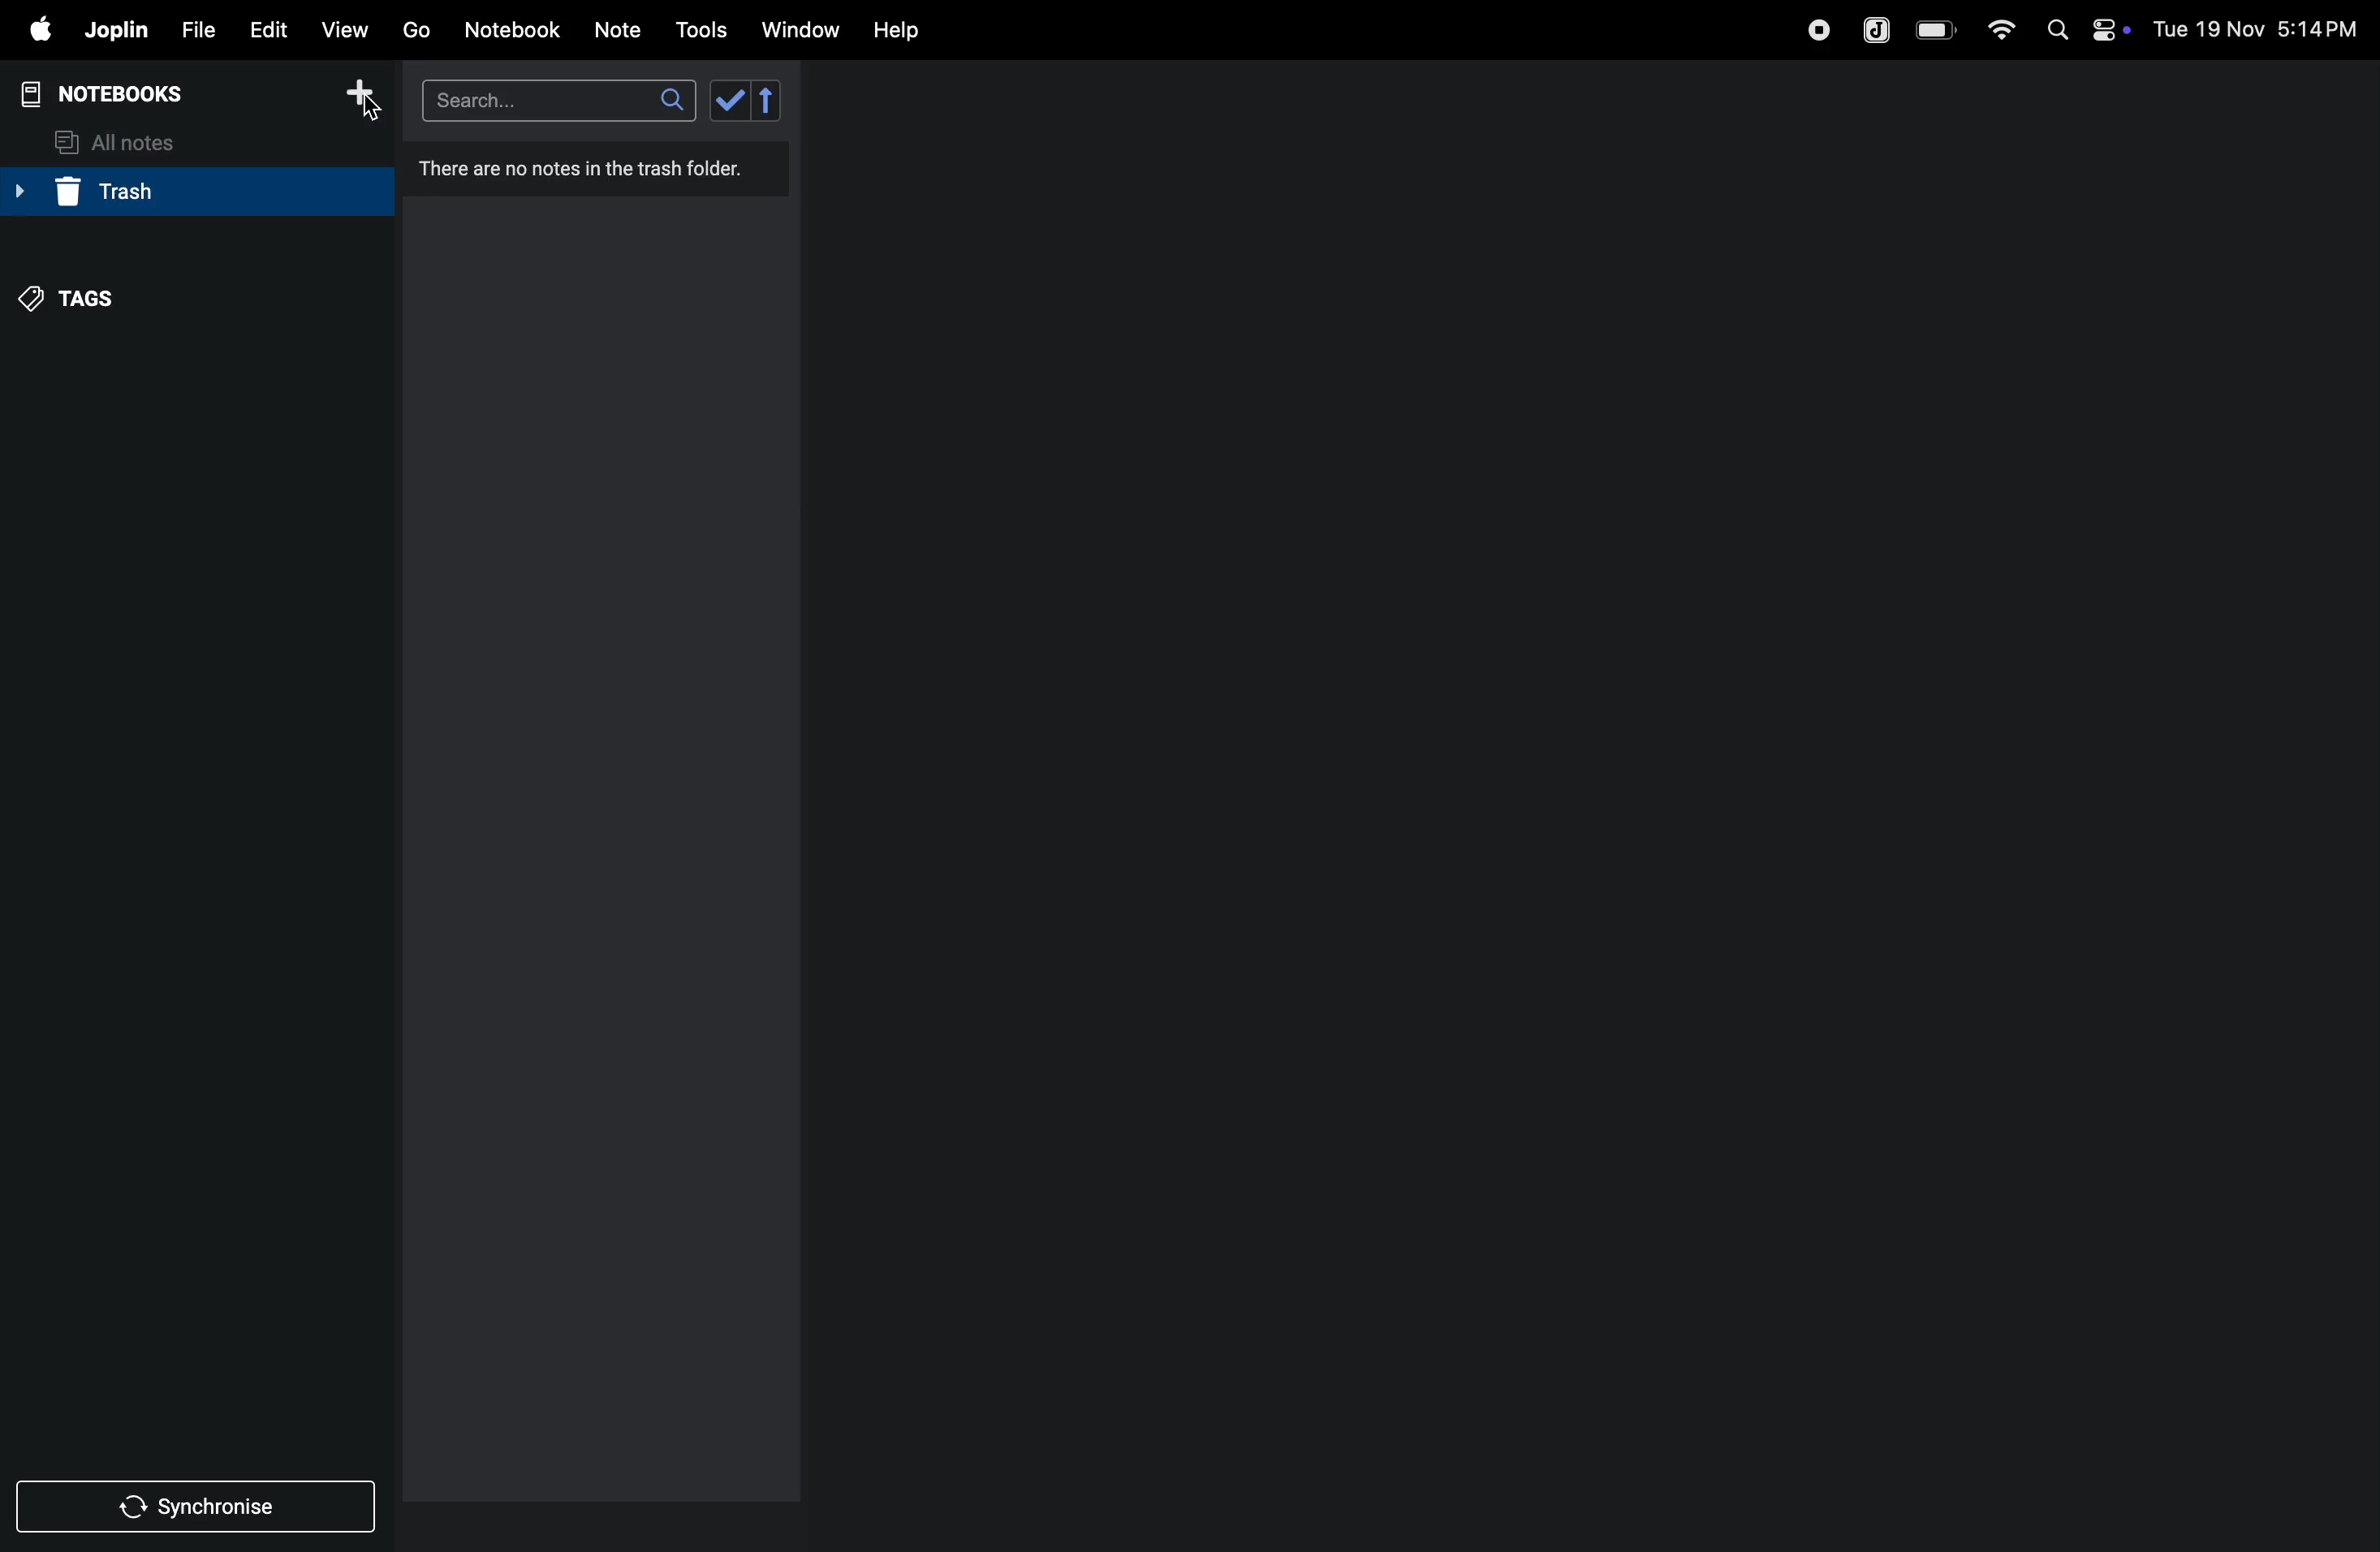 This screenshot has height=1552, width=2380. I want to click on view, so click(343, 25).